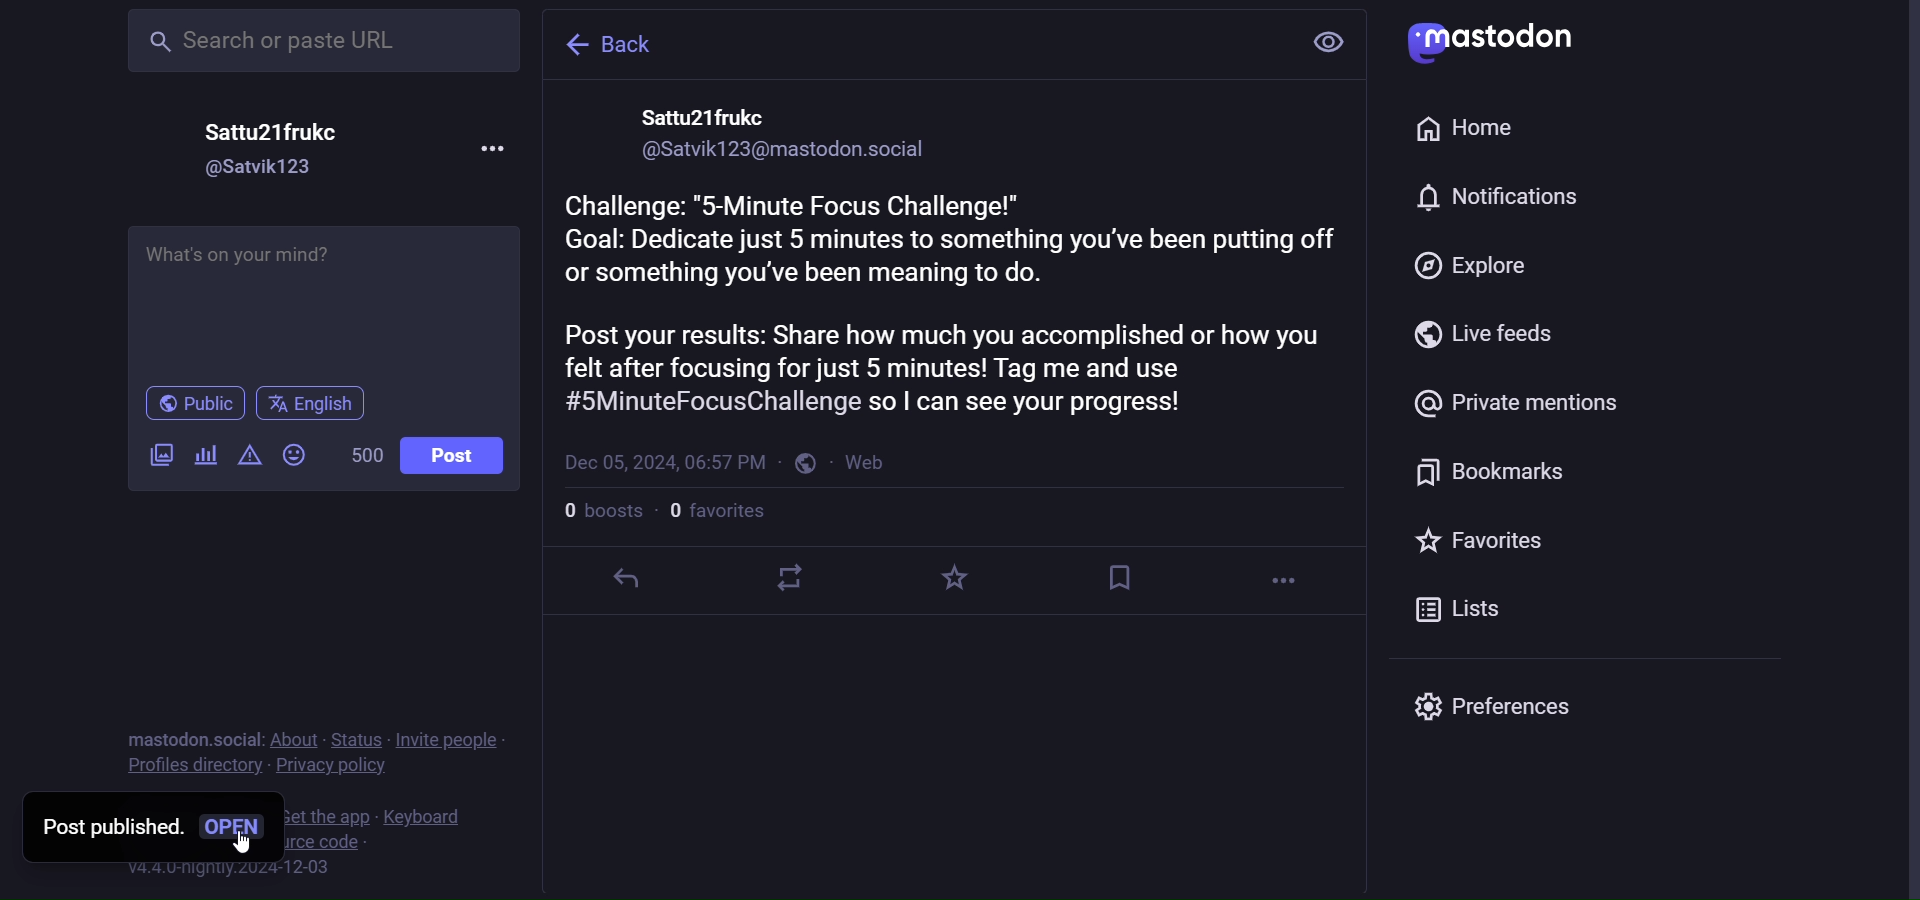  What do you see at coordinates (456, 458) in the screenshot?
I see `post` at bounding box center [456, 458].